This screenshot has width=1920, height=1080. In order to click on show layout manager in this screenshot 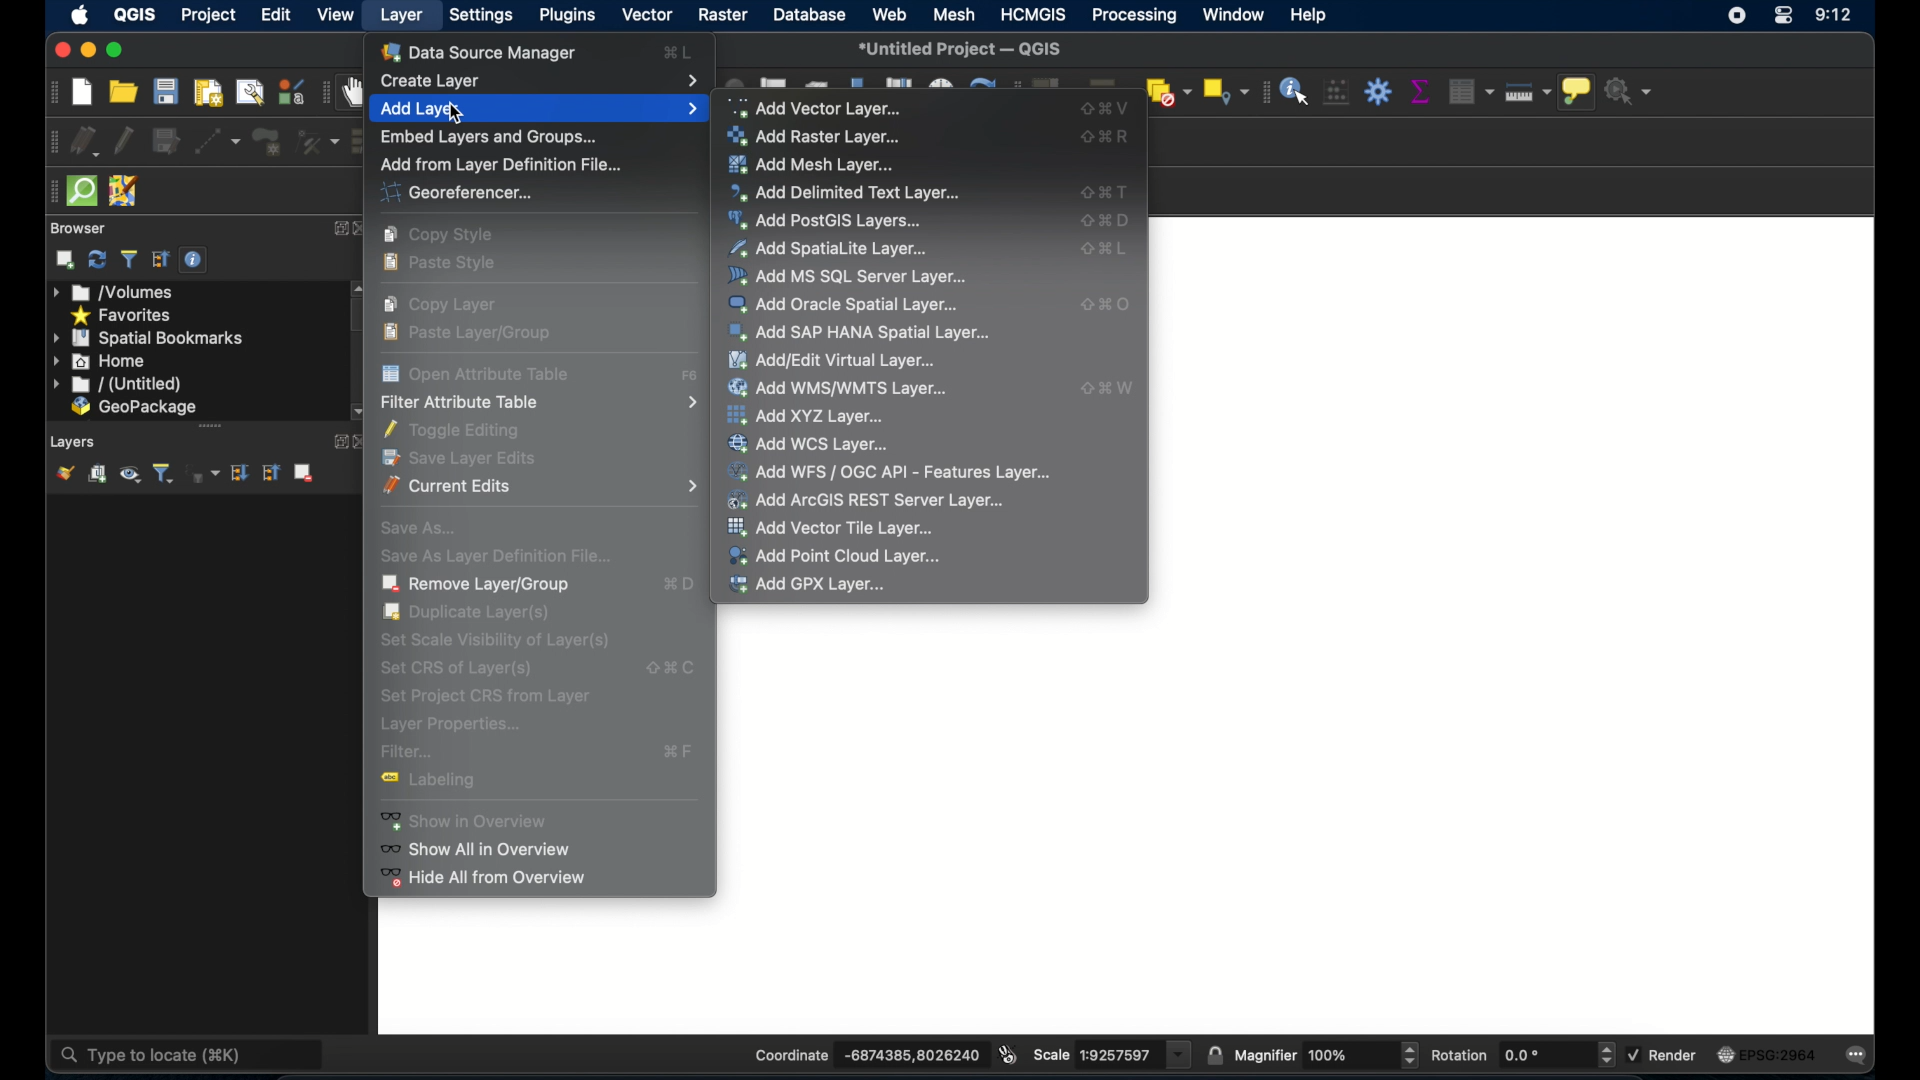, I will do `click(248, 91)`.